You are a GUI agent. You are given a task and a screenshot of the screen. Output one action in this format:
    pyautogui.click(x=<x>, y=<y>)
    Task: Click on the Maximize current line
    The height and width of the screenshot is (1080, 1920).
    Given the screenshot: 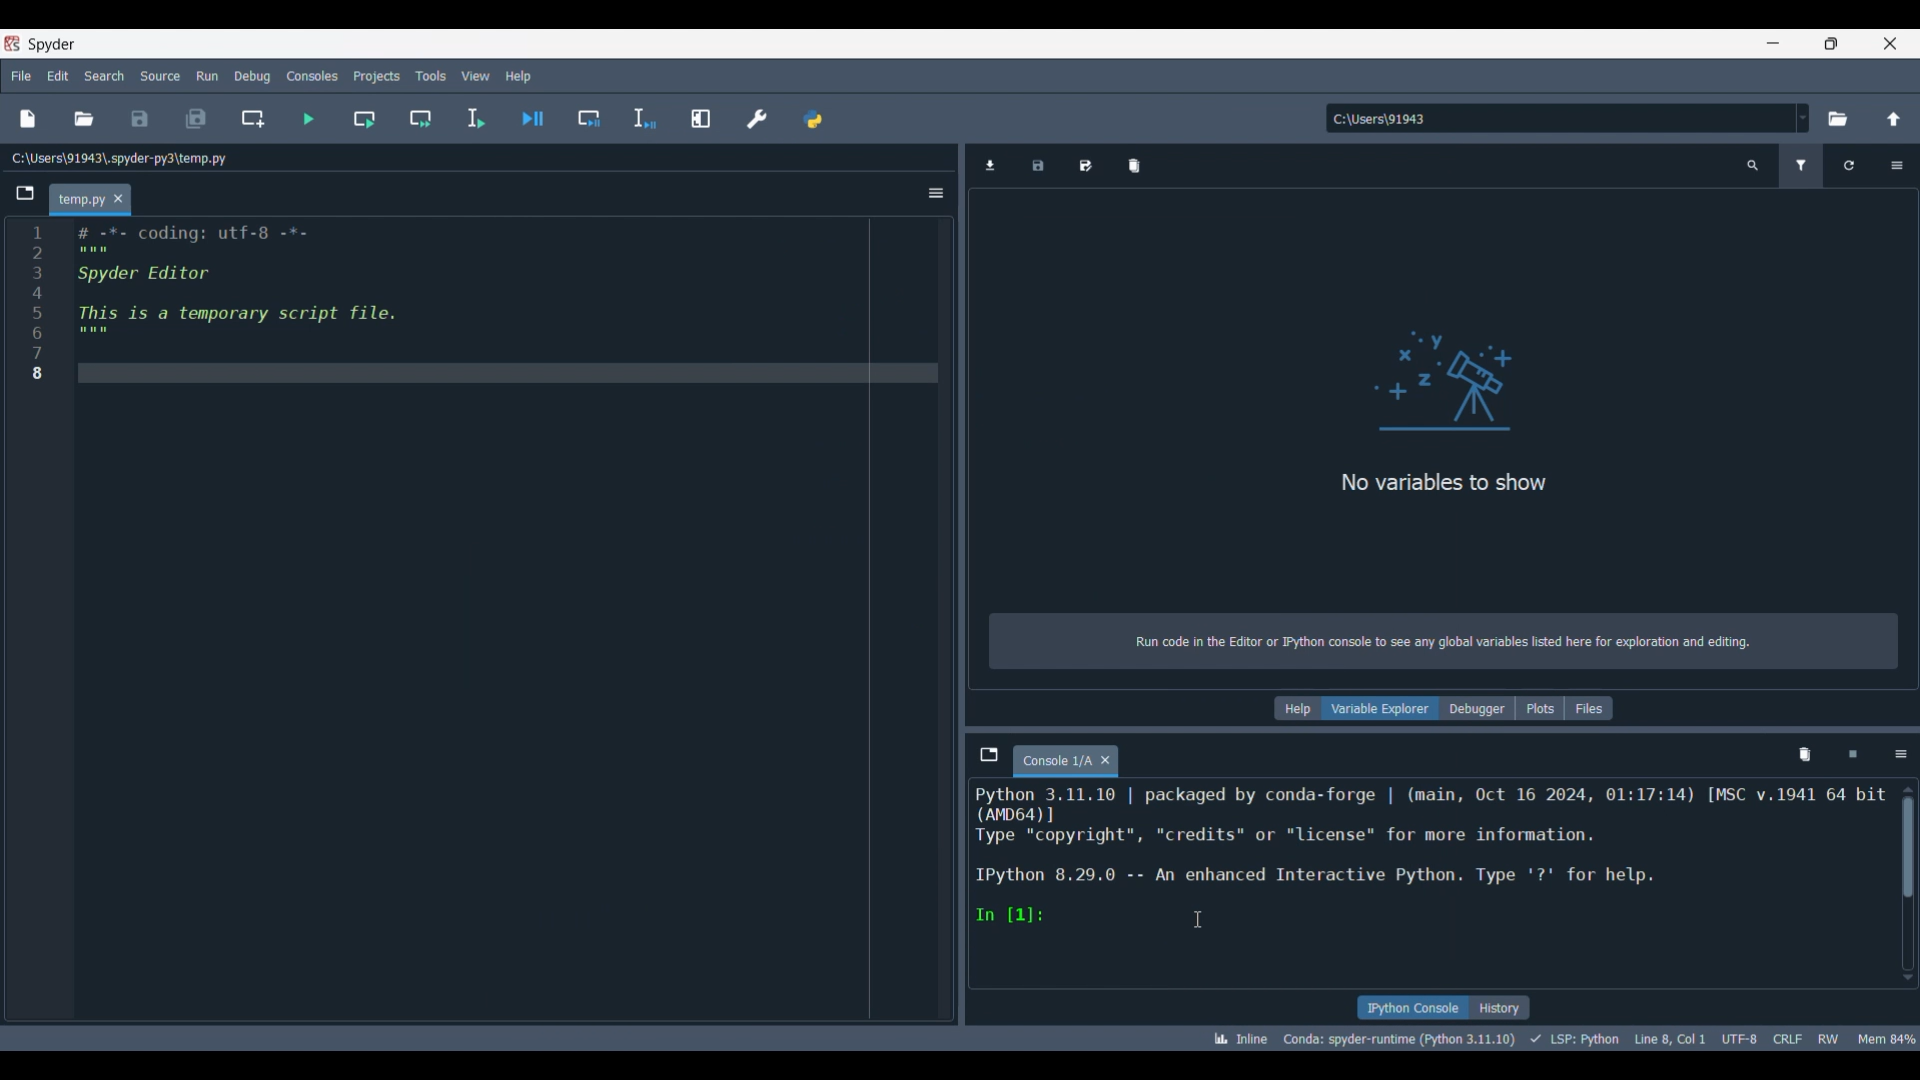 What is the action you would take?
    pyautogui.click(x=701, y=119)
    